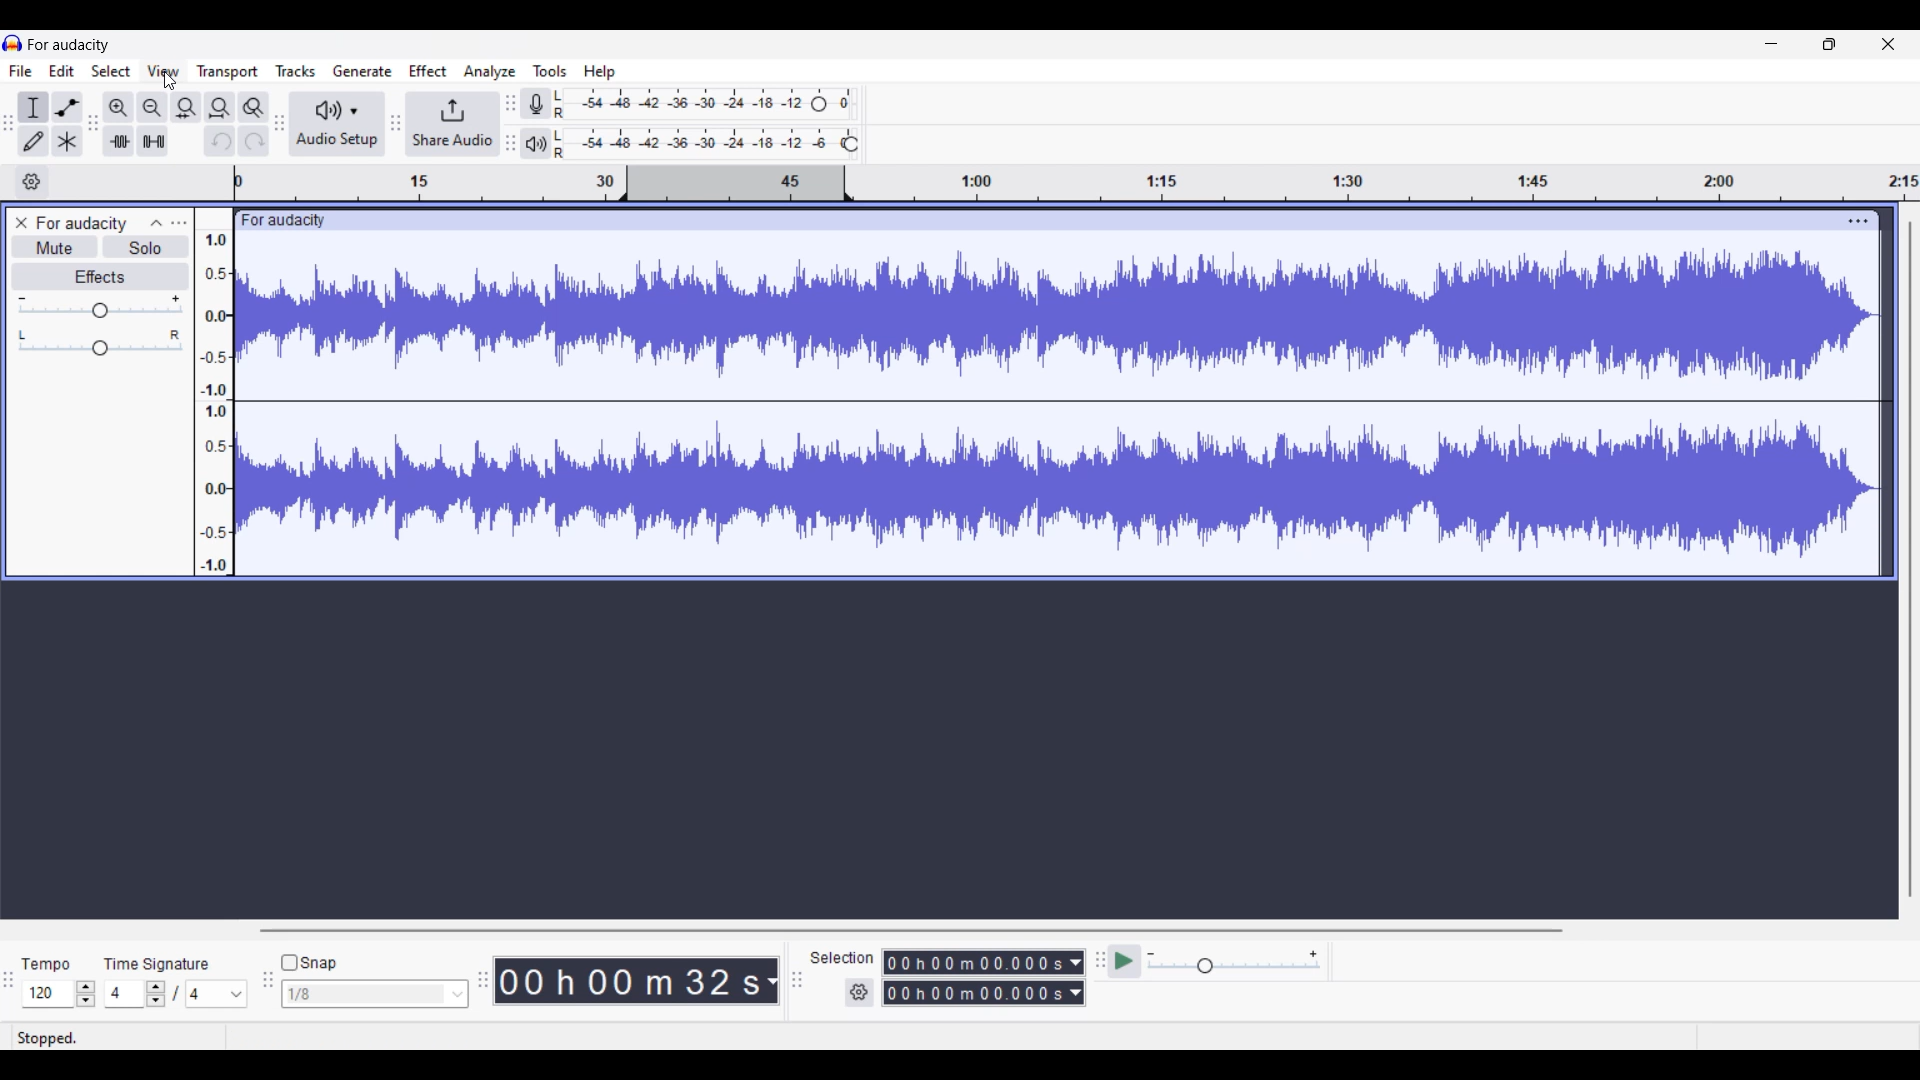 The height and width of the screenshot is (1080, 1920). What do you see at coordinates (697, 144) in the screenshot?
I see `Playback level` at bounding box center [697, 144].